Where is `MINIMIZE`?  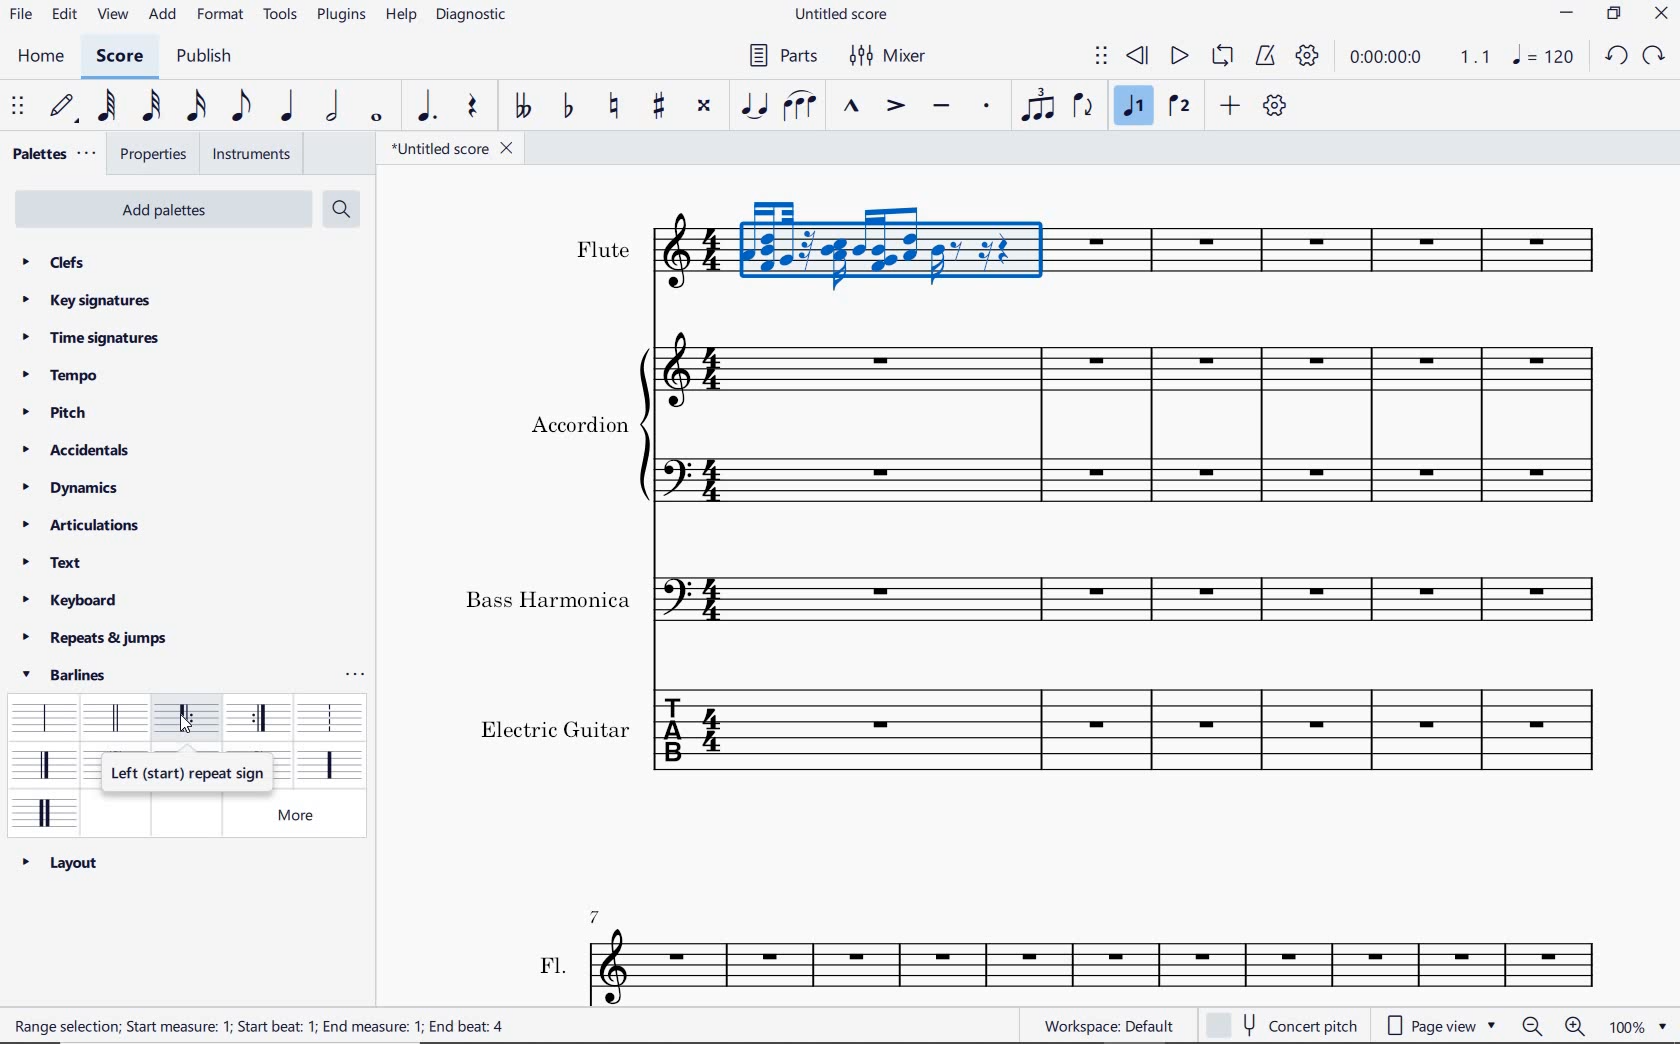 MINIMIZE is located at coordinates (1567, 12).